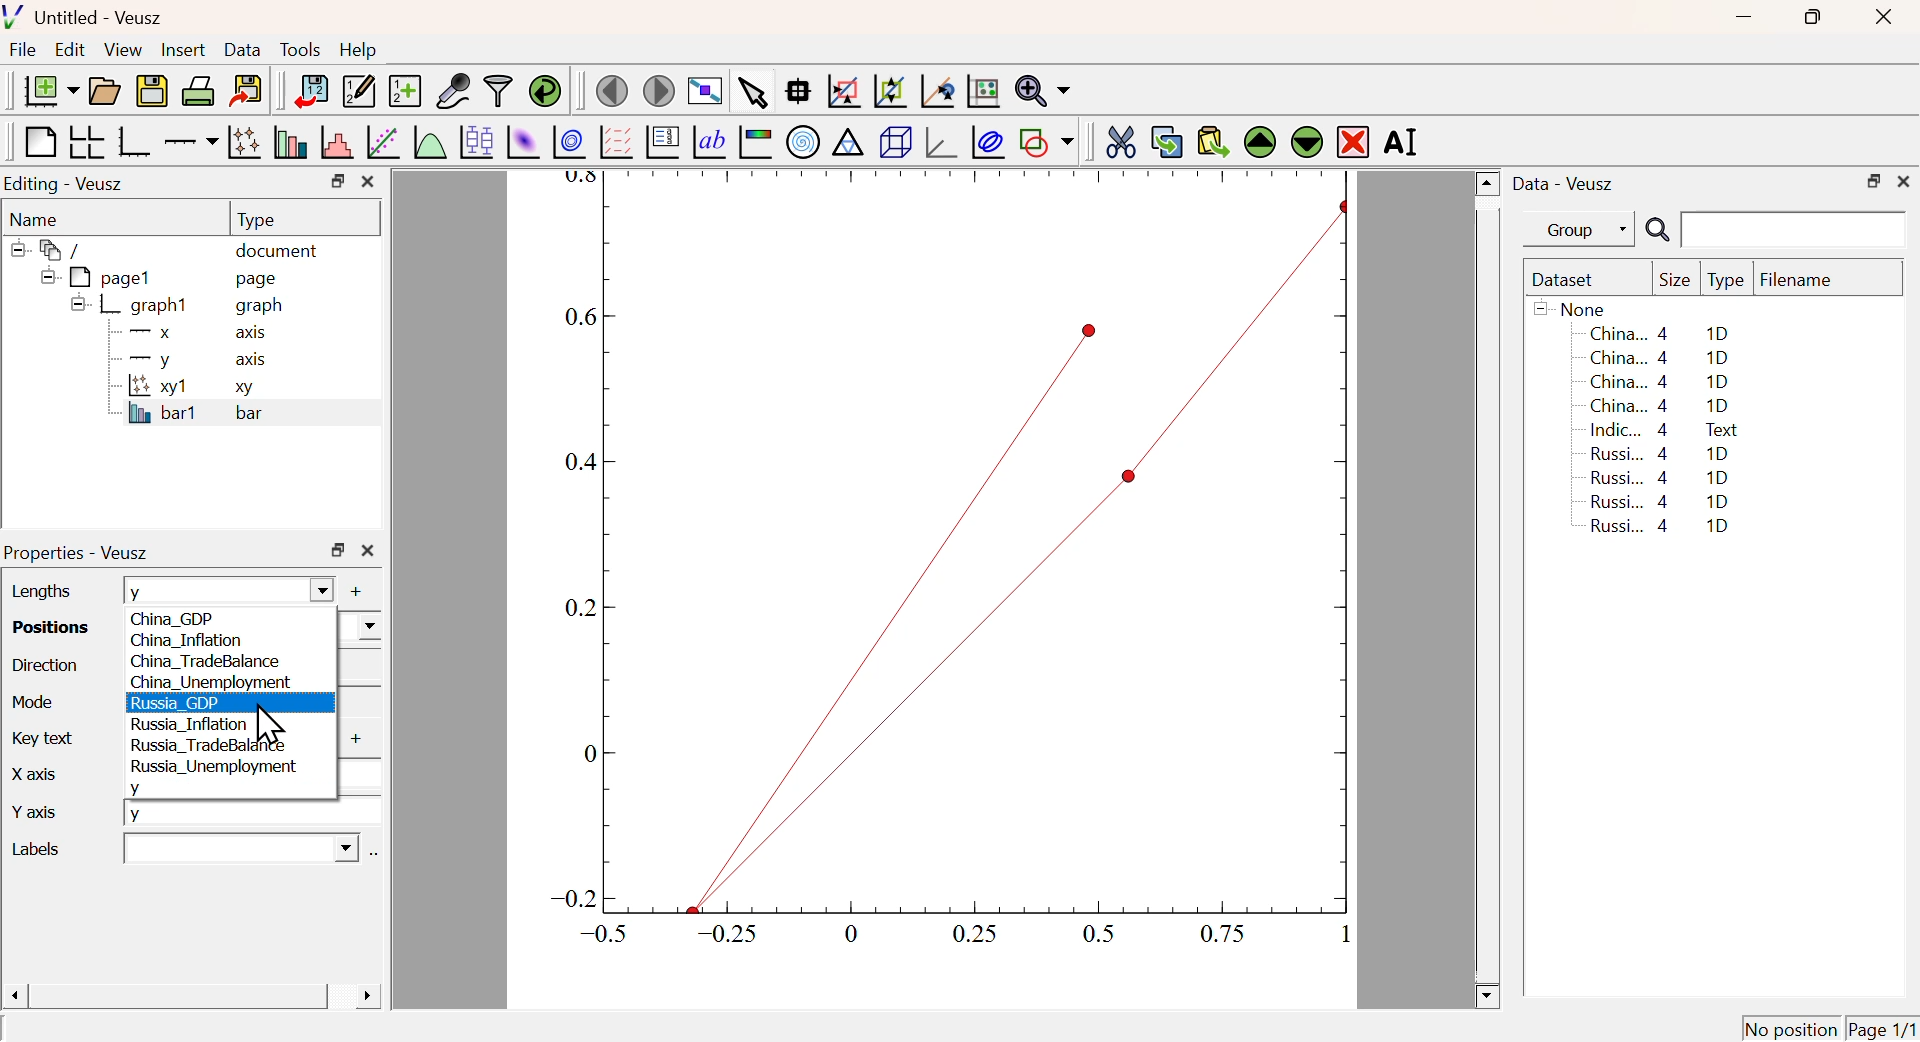 This screenshot has height=1042, width=1920. What do you see at coordinates (660, 91) in the screenshot?
I see `Move to next page` at bounding box center [660, 91].